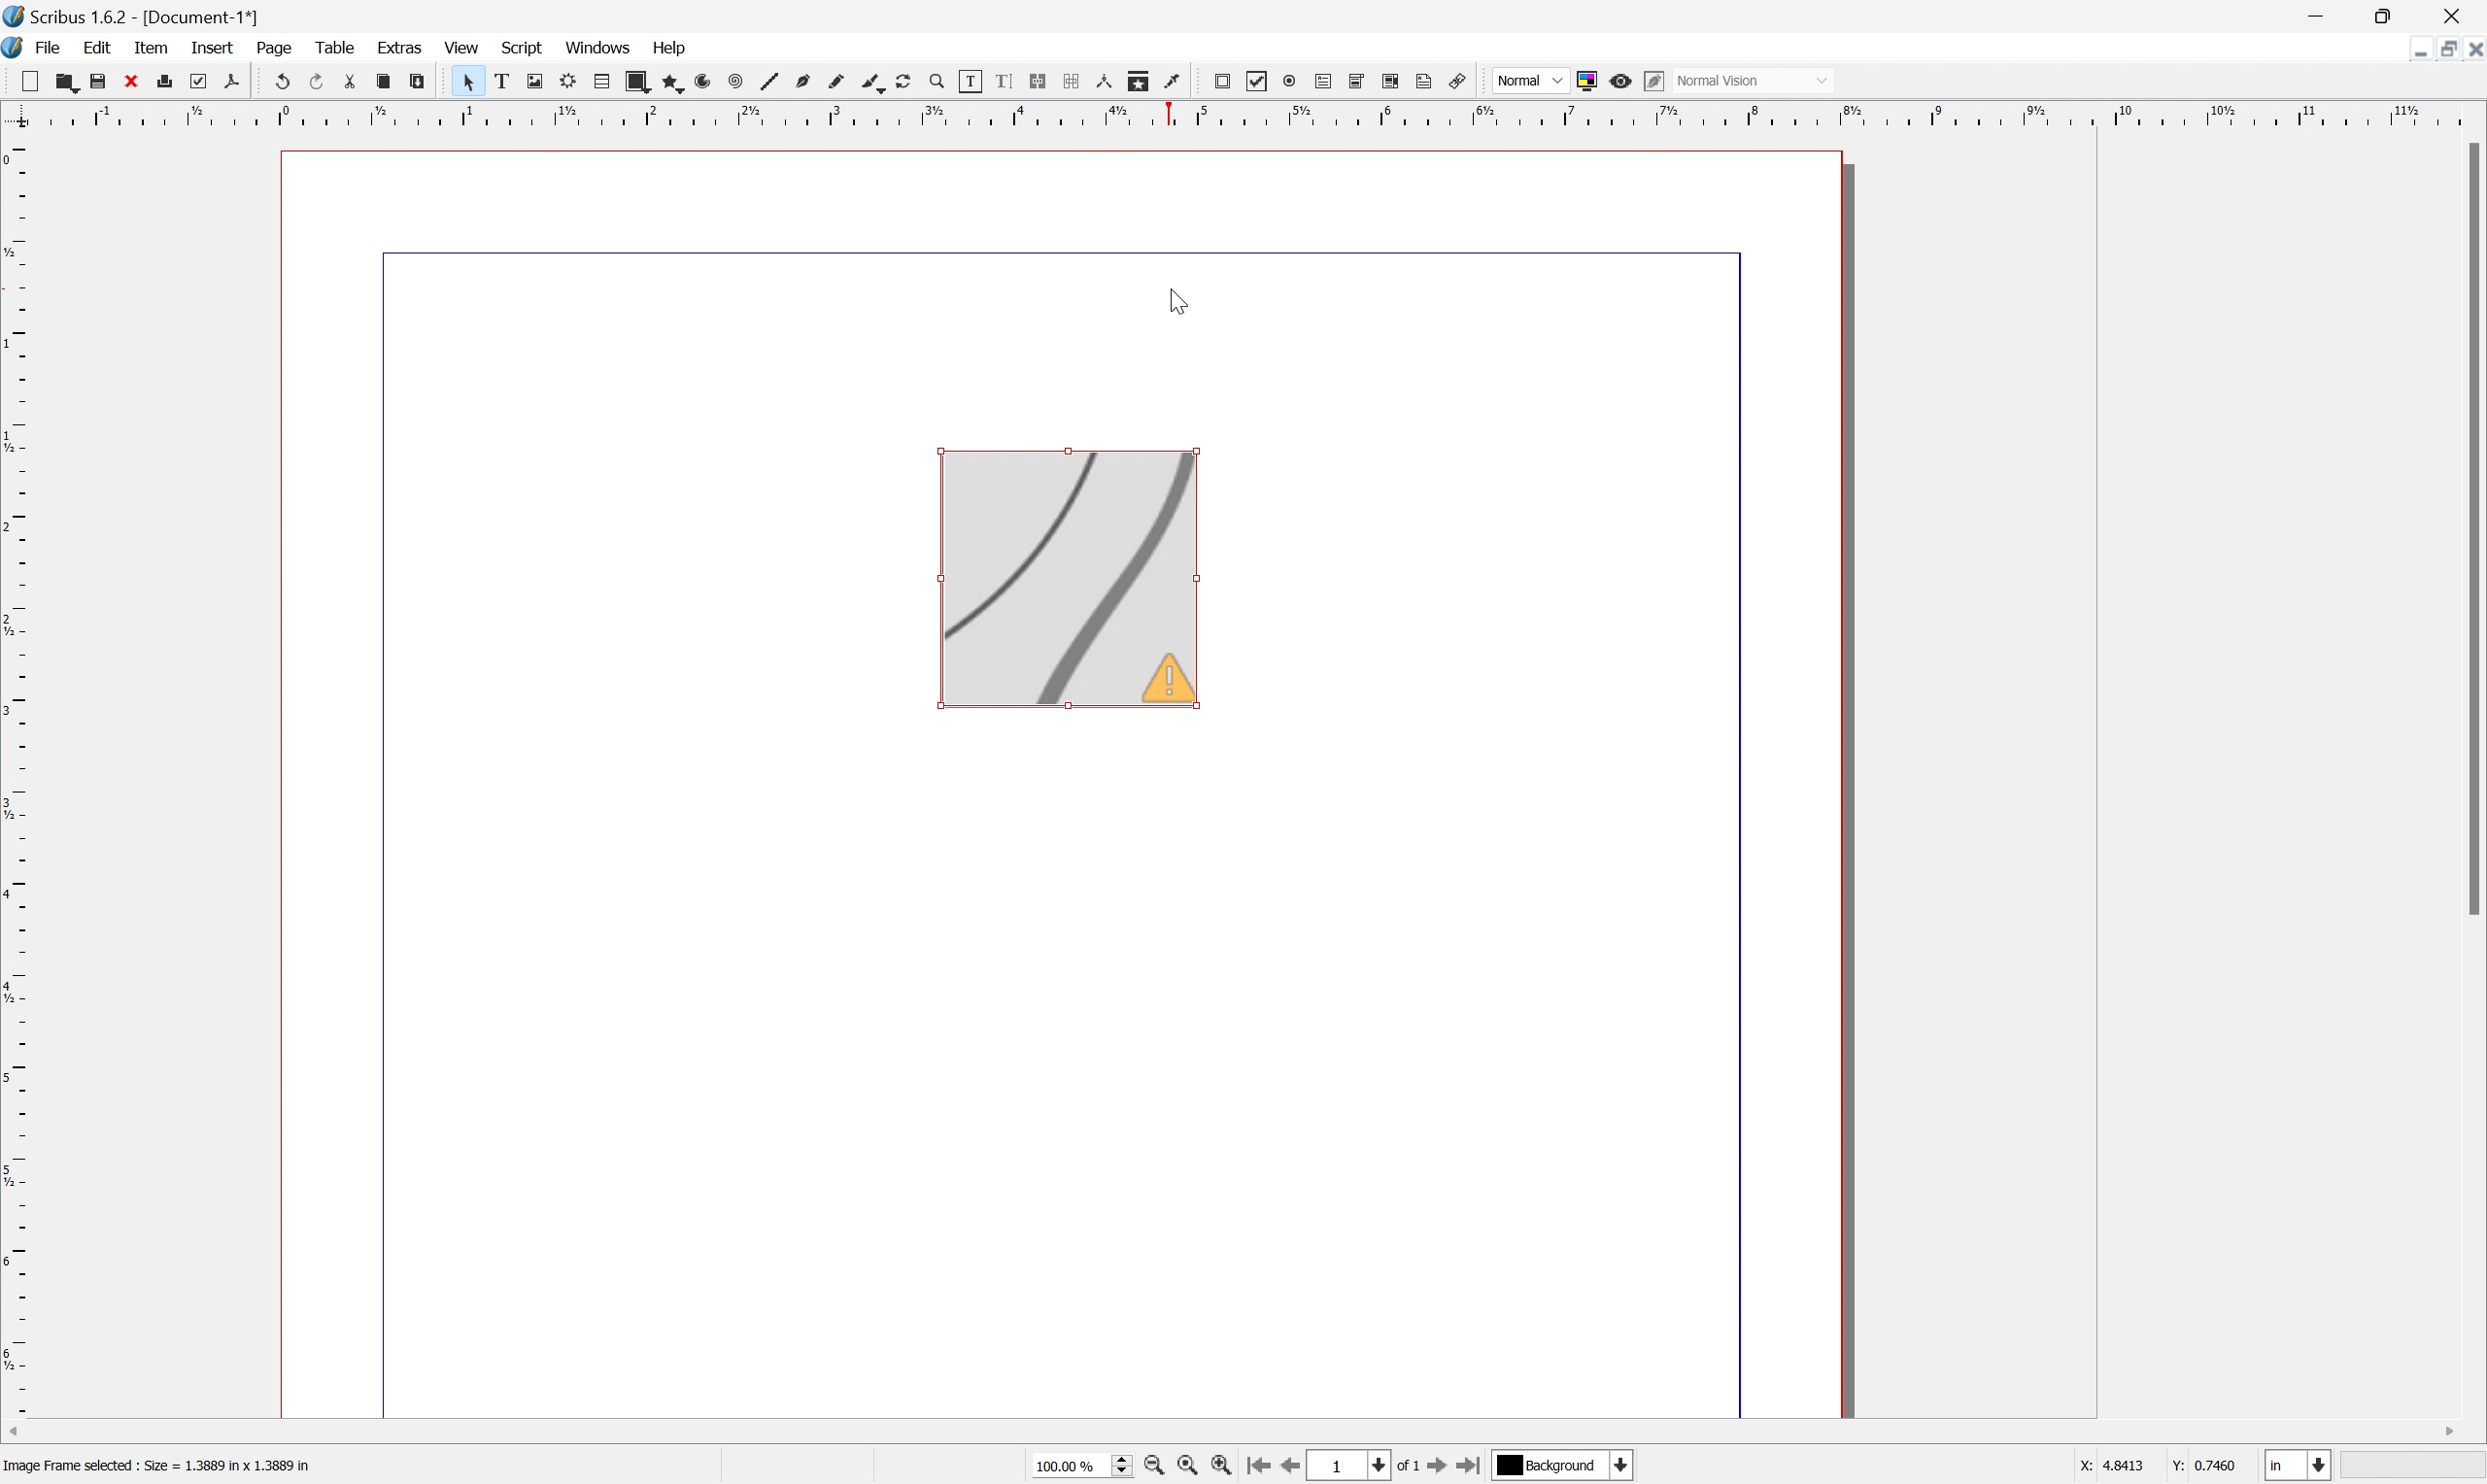  Describe the element at coordinates (946, 84) in the screenshot. I see `Zoom in or out` at that location.